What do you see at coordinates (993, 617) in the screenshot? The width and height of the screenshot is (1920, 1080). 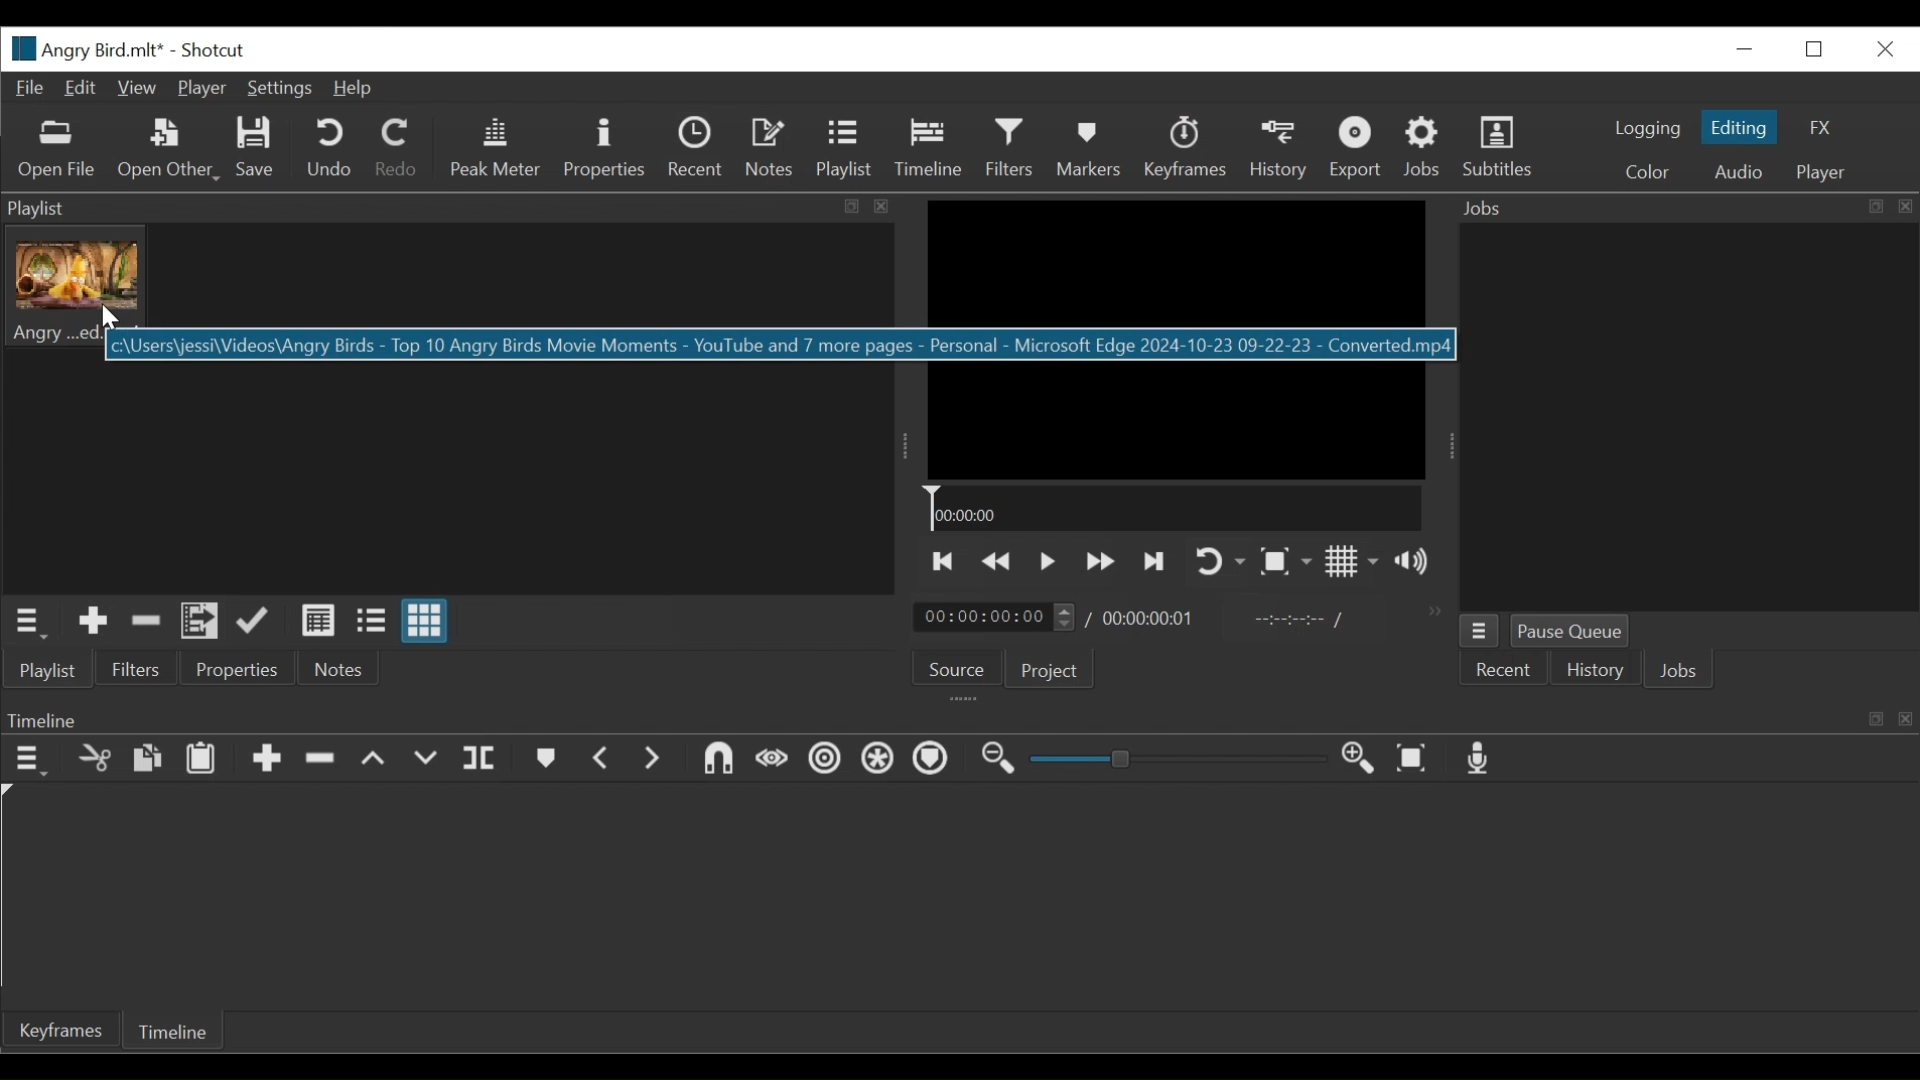 I see `Current duration` at bounding box center [993, 617].